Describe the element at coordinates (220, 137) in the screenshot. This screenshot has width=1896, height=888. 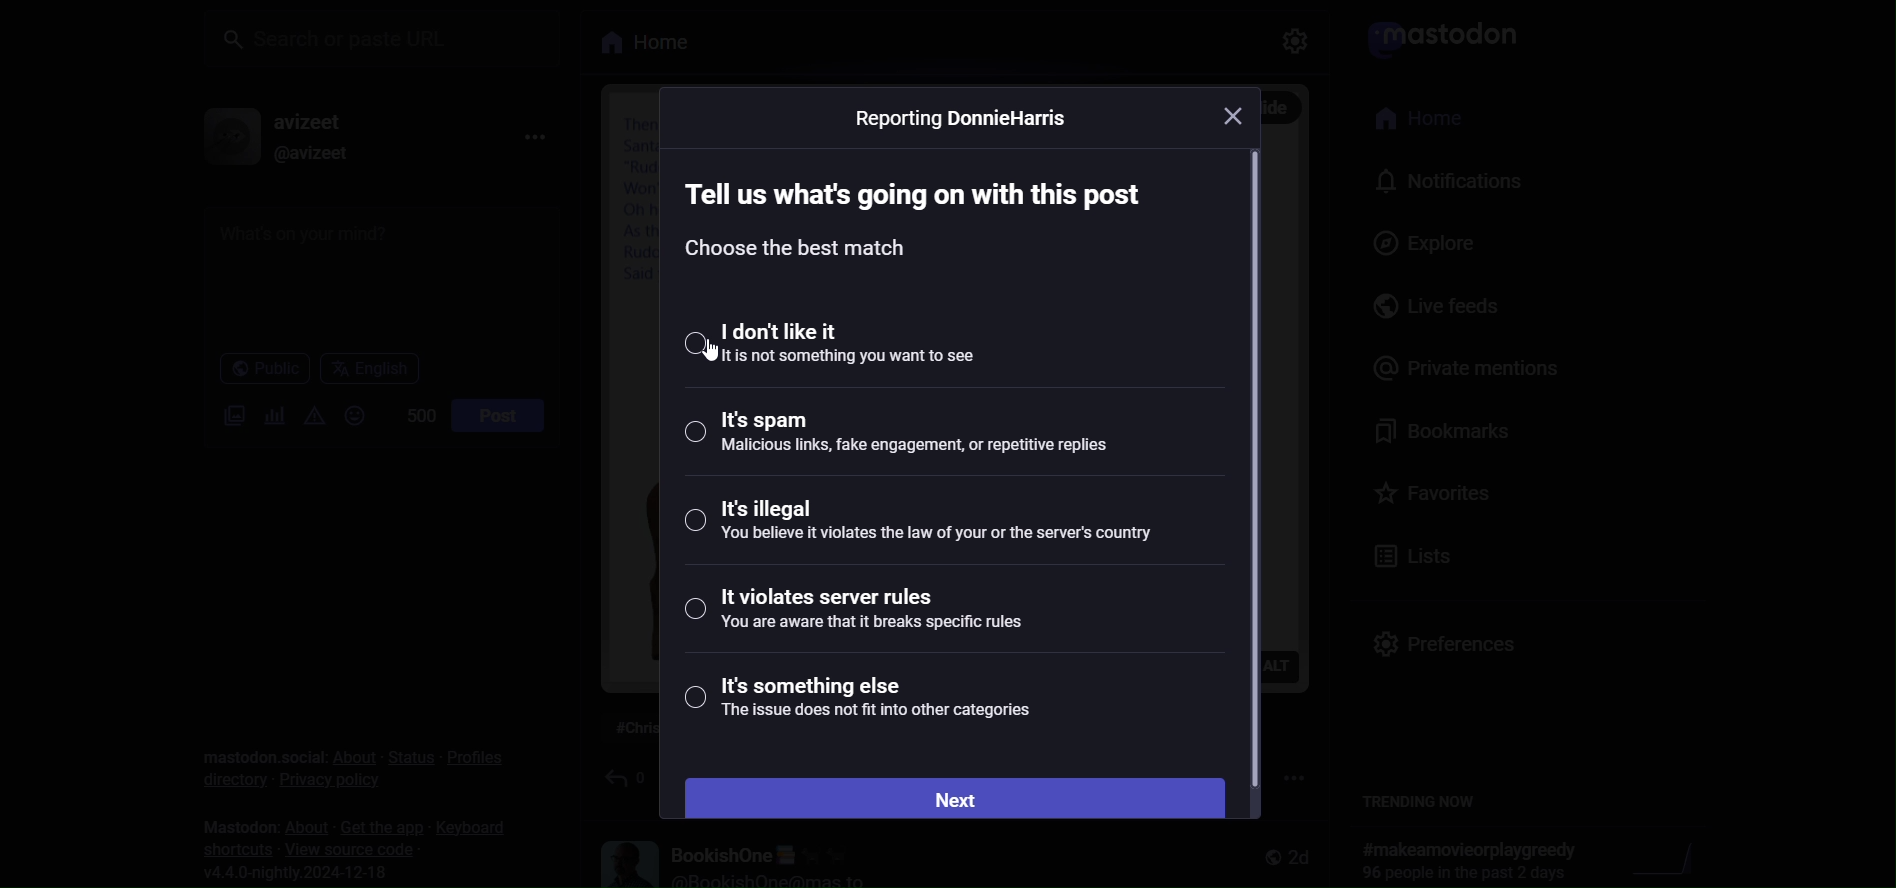
I see `profile picture` at that location.